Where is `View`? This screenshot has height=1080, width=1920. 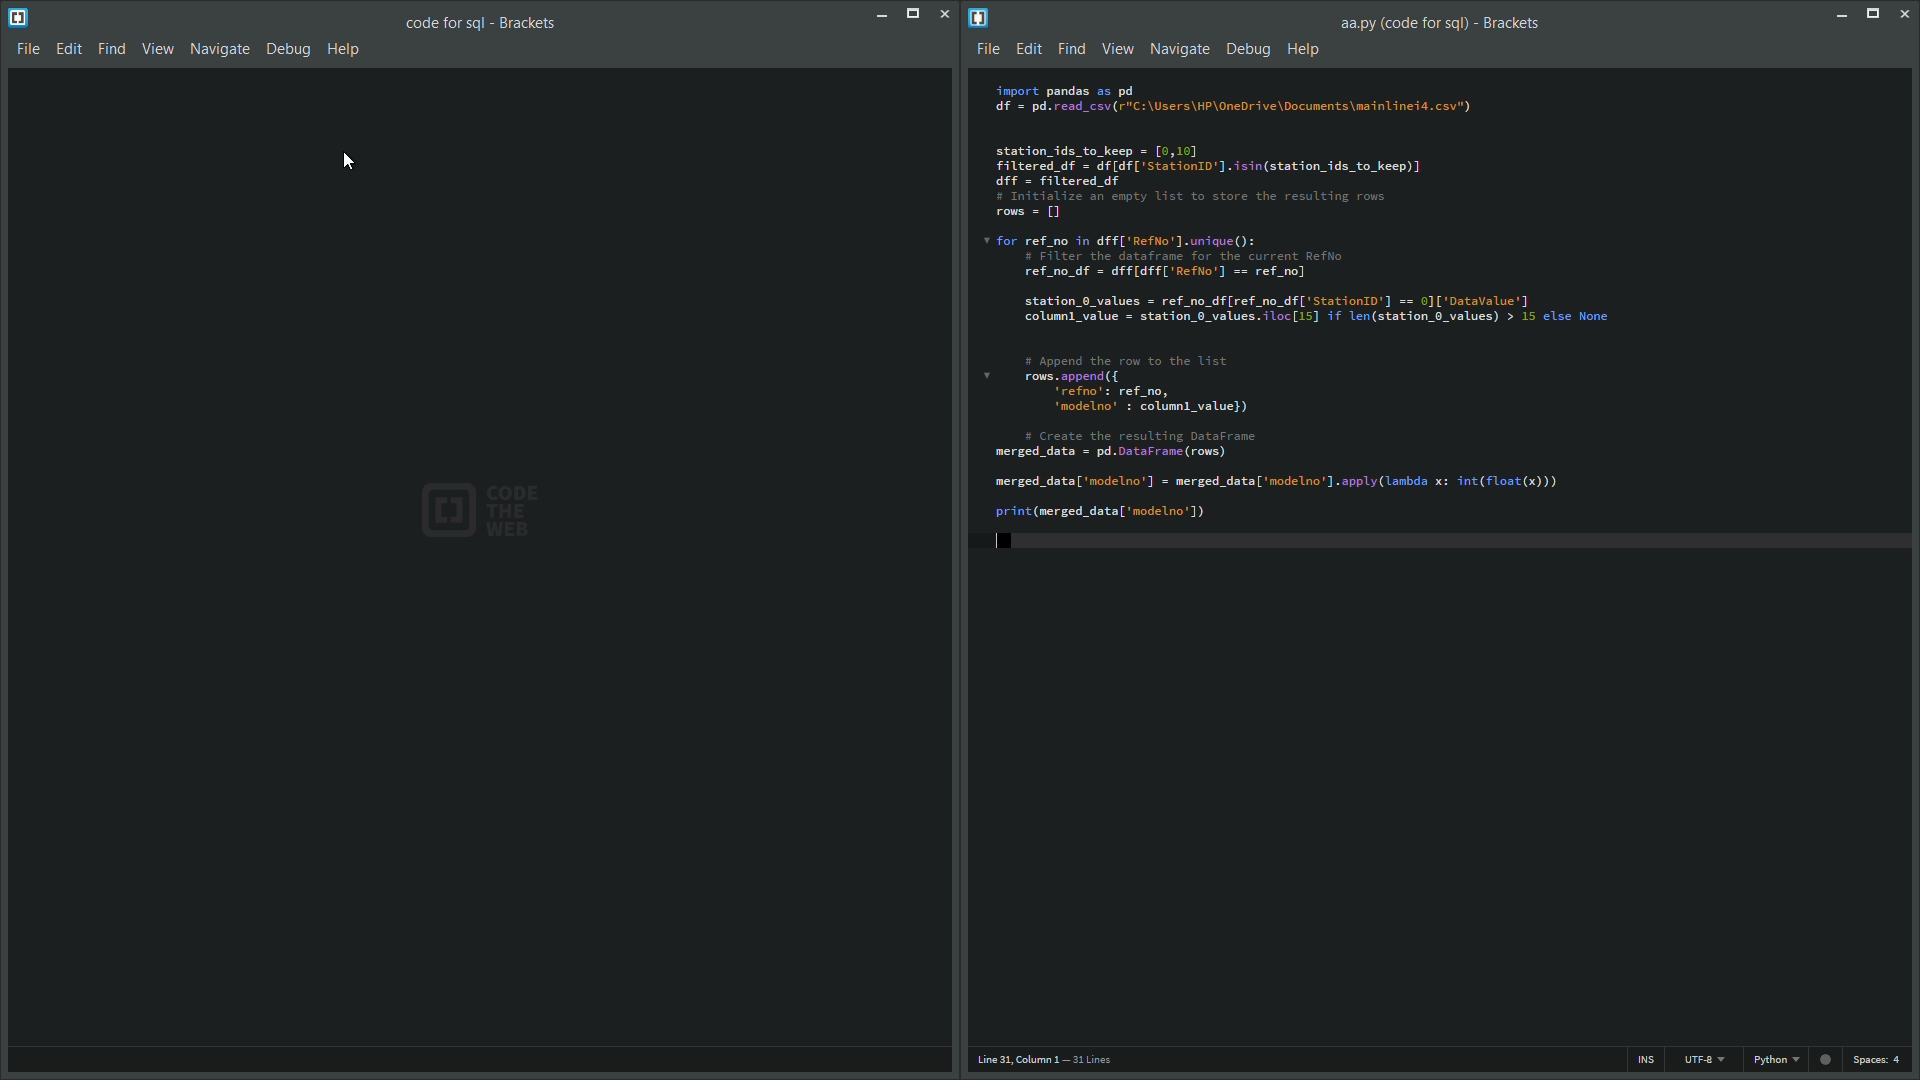
View is located at coordinates (1118, 50).